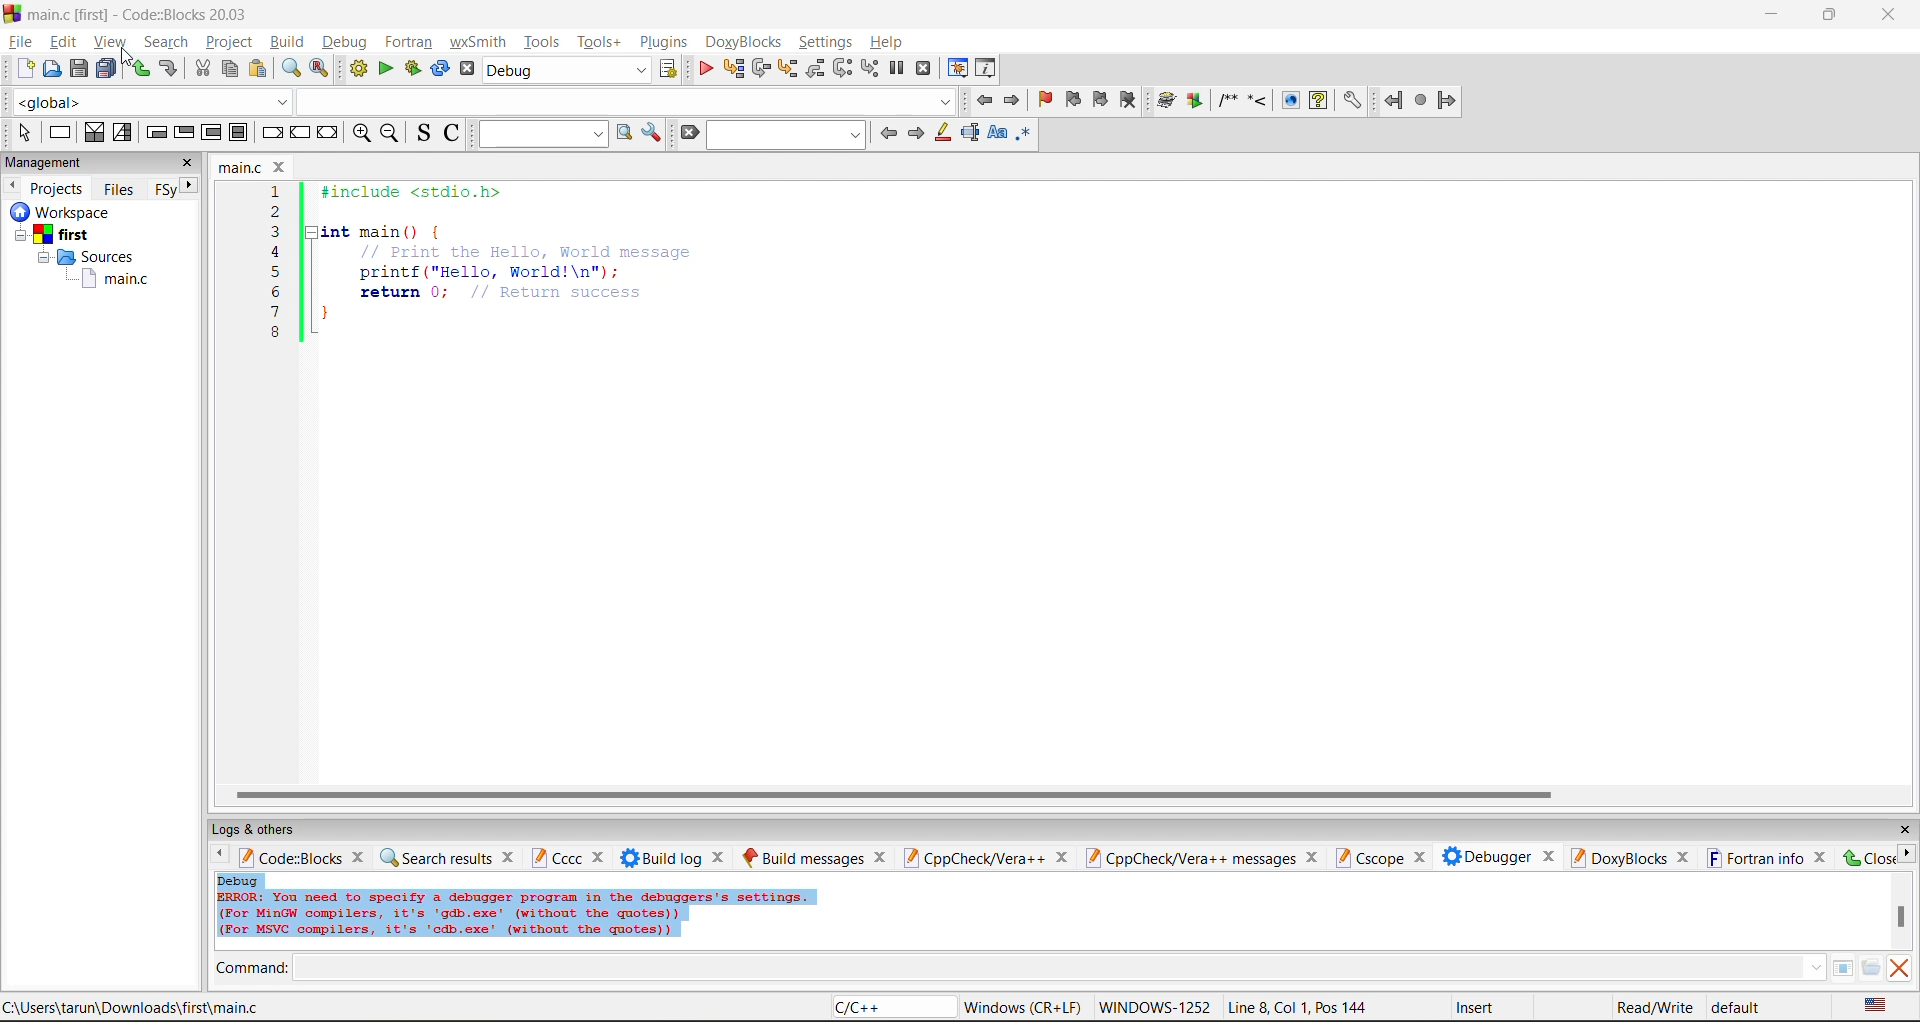 The image size is (1920, 1022). What do you see at coordinates (1901, 831) in the screenshot?
I see `close` at bounding box center [1901, 831].